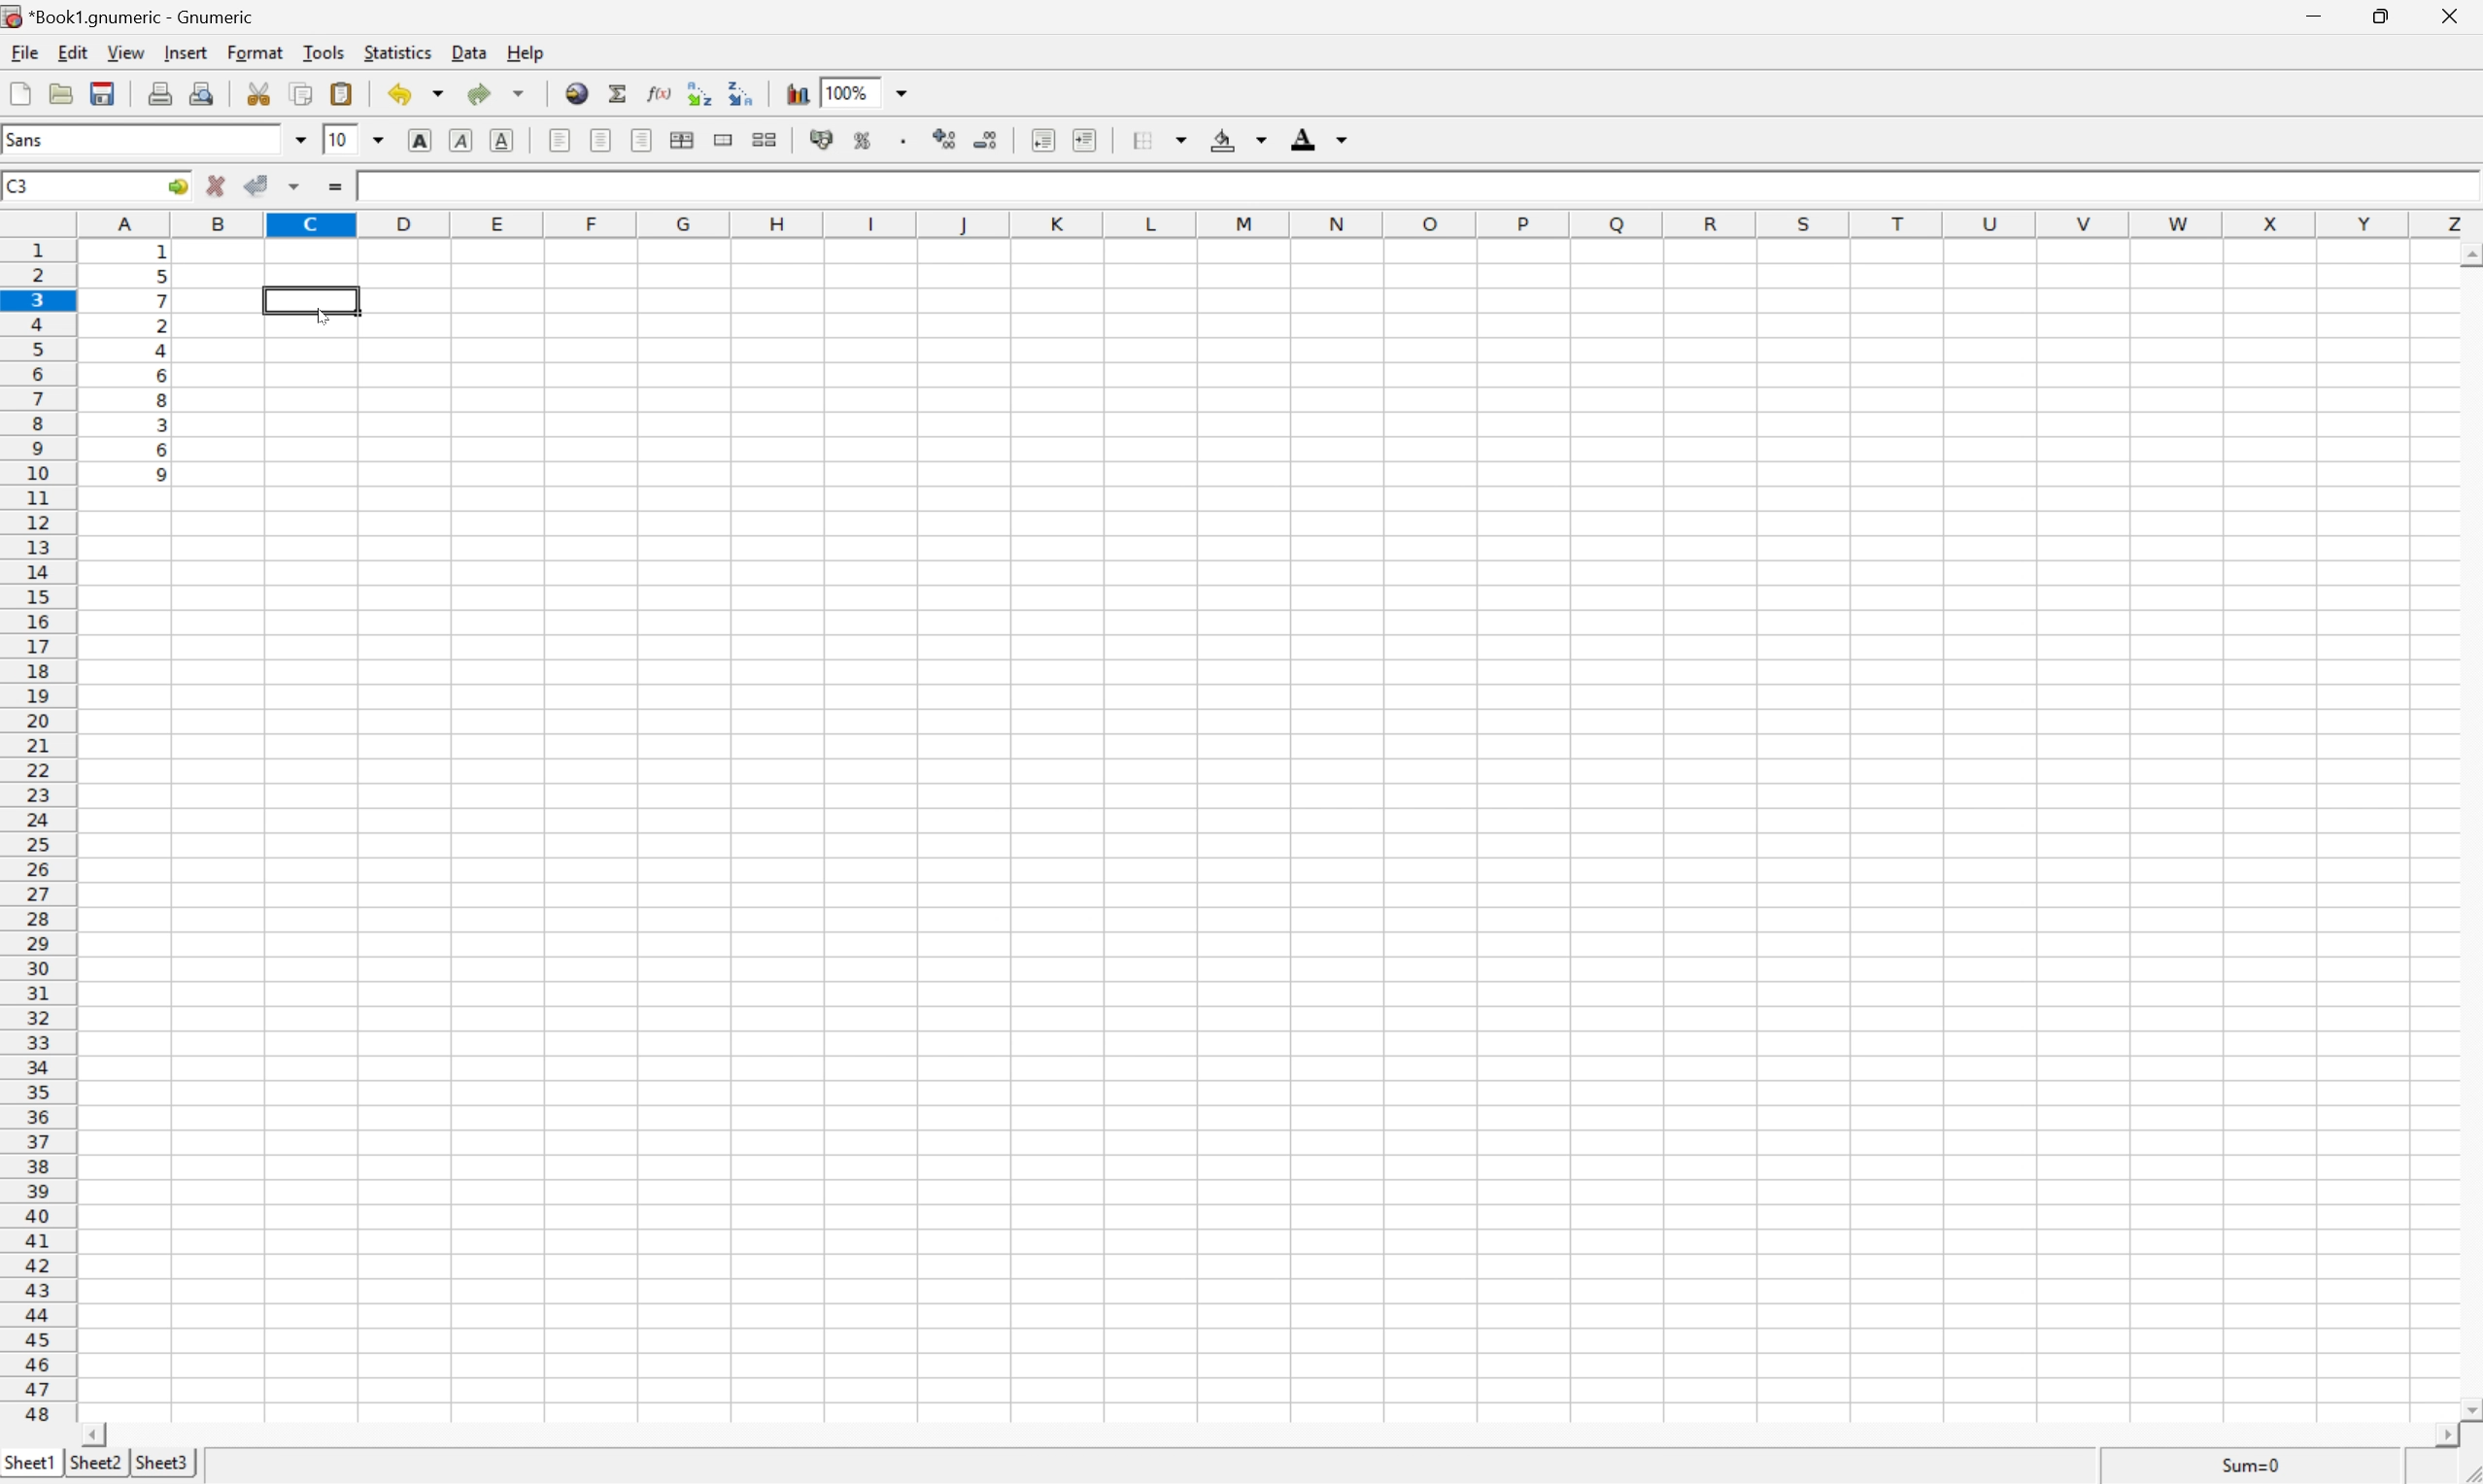  Describe the element at coordinates (770, 137) in the screenshot. I see `split range of merged cells` at that location.